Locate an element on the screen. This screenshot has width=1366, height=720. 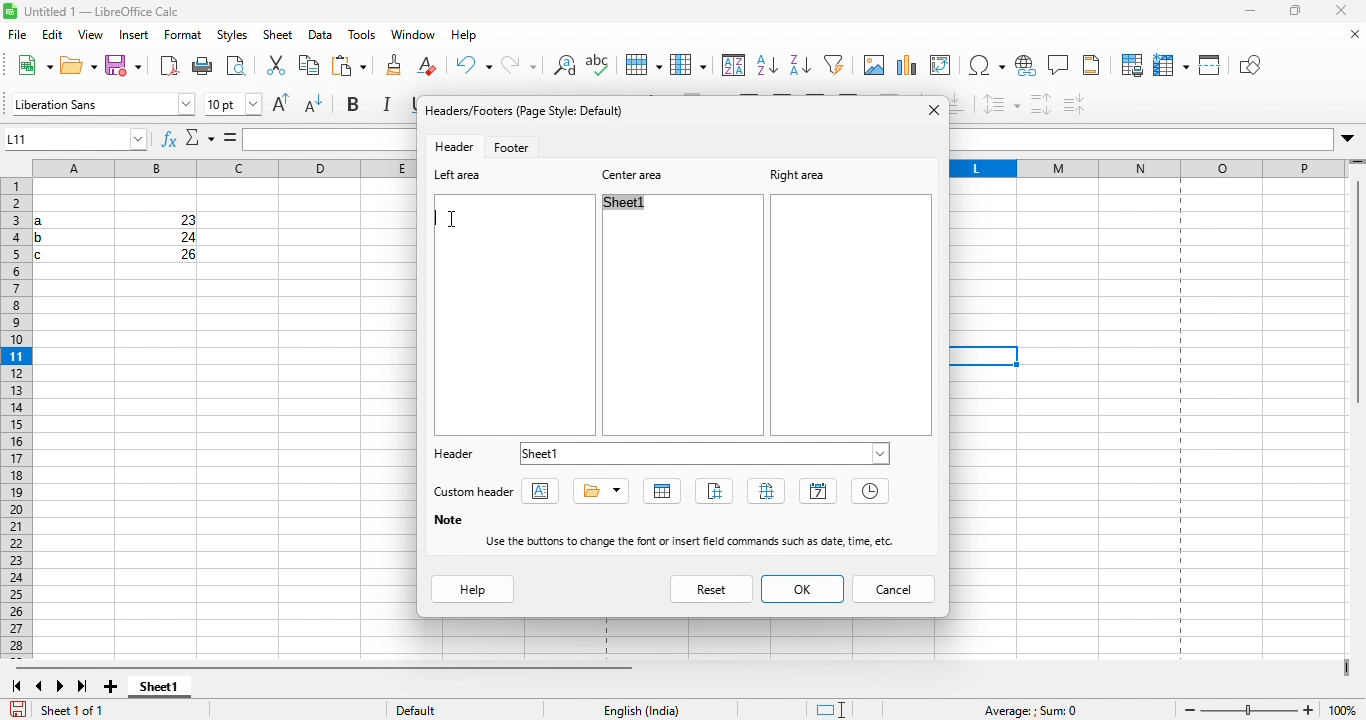
bold is located at coordinates (359, 105).